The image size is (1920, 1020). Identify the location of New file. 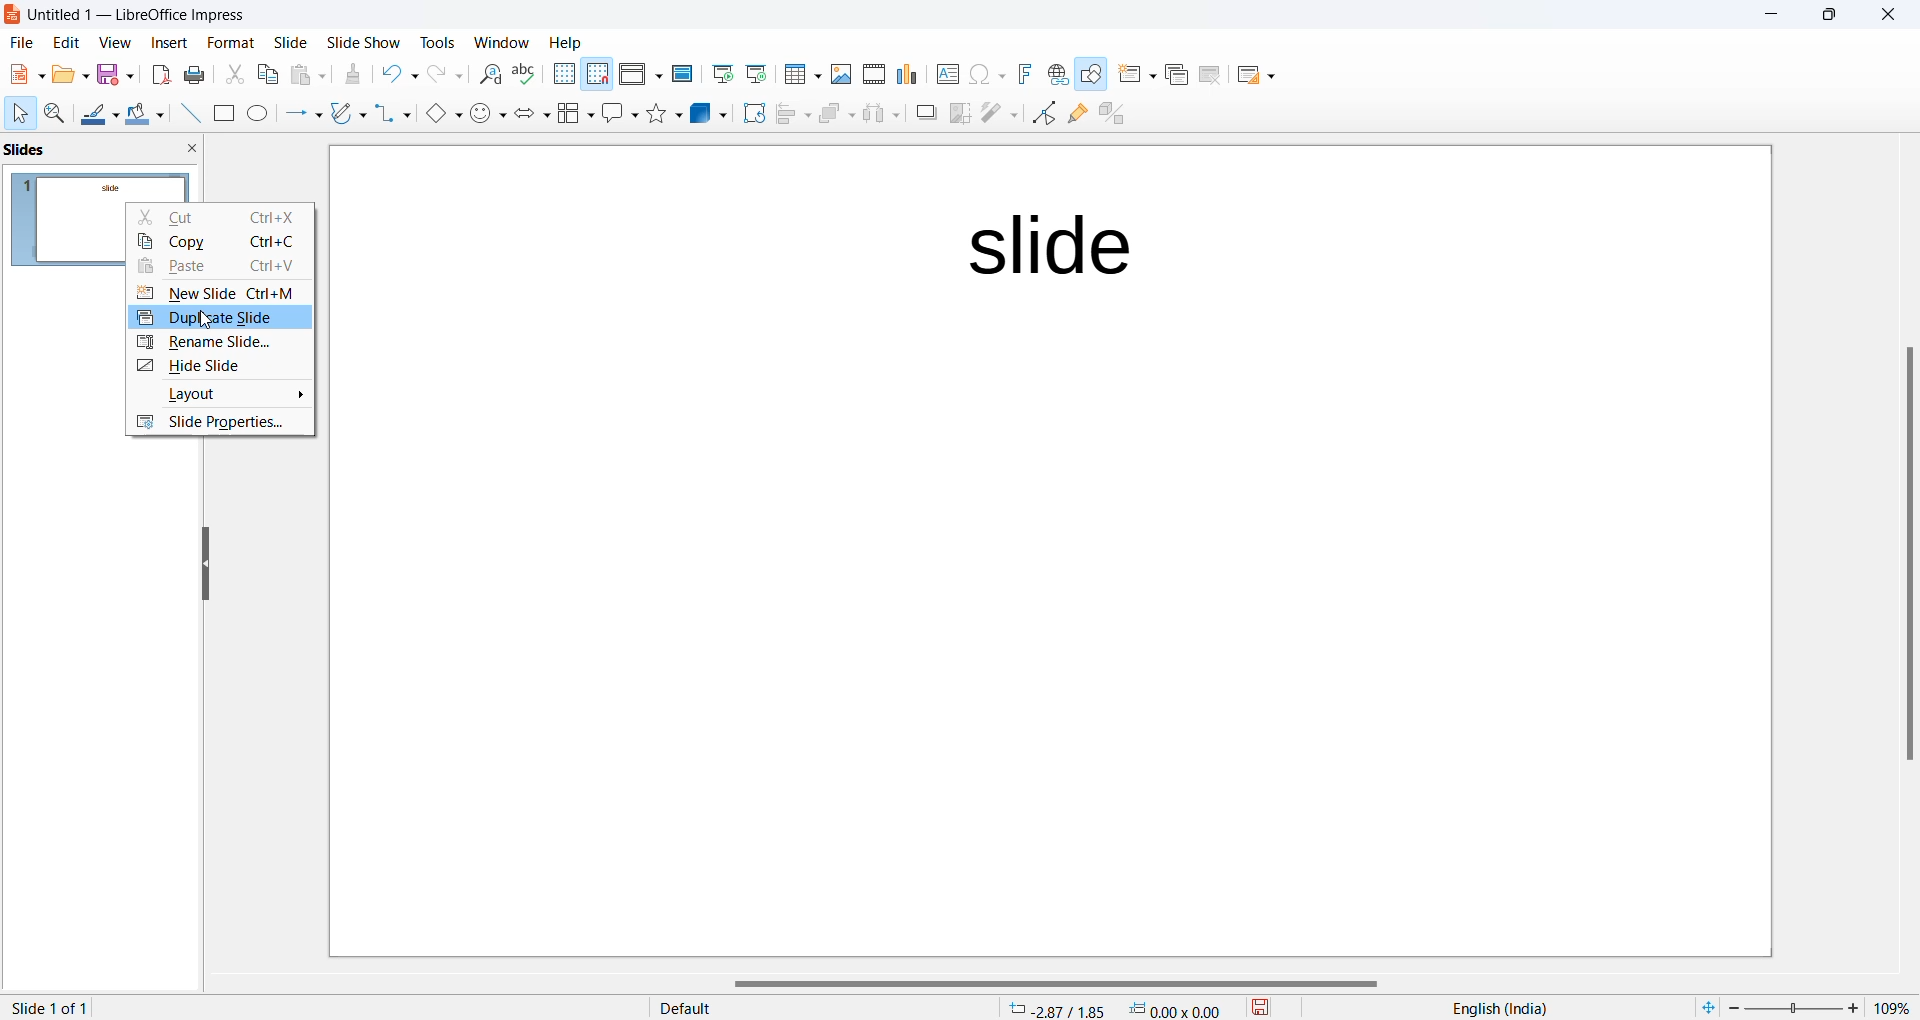
(68, 74).